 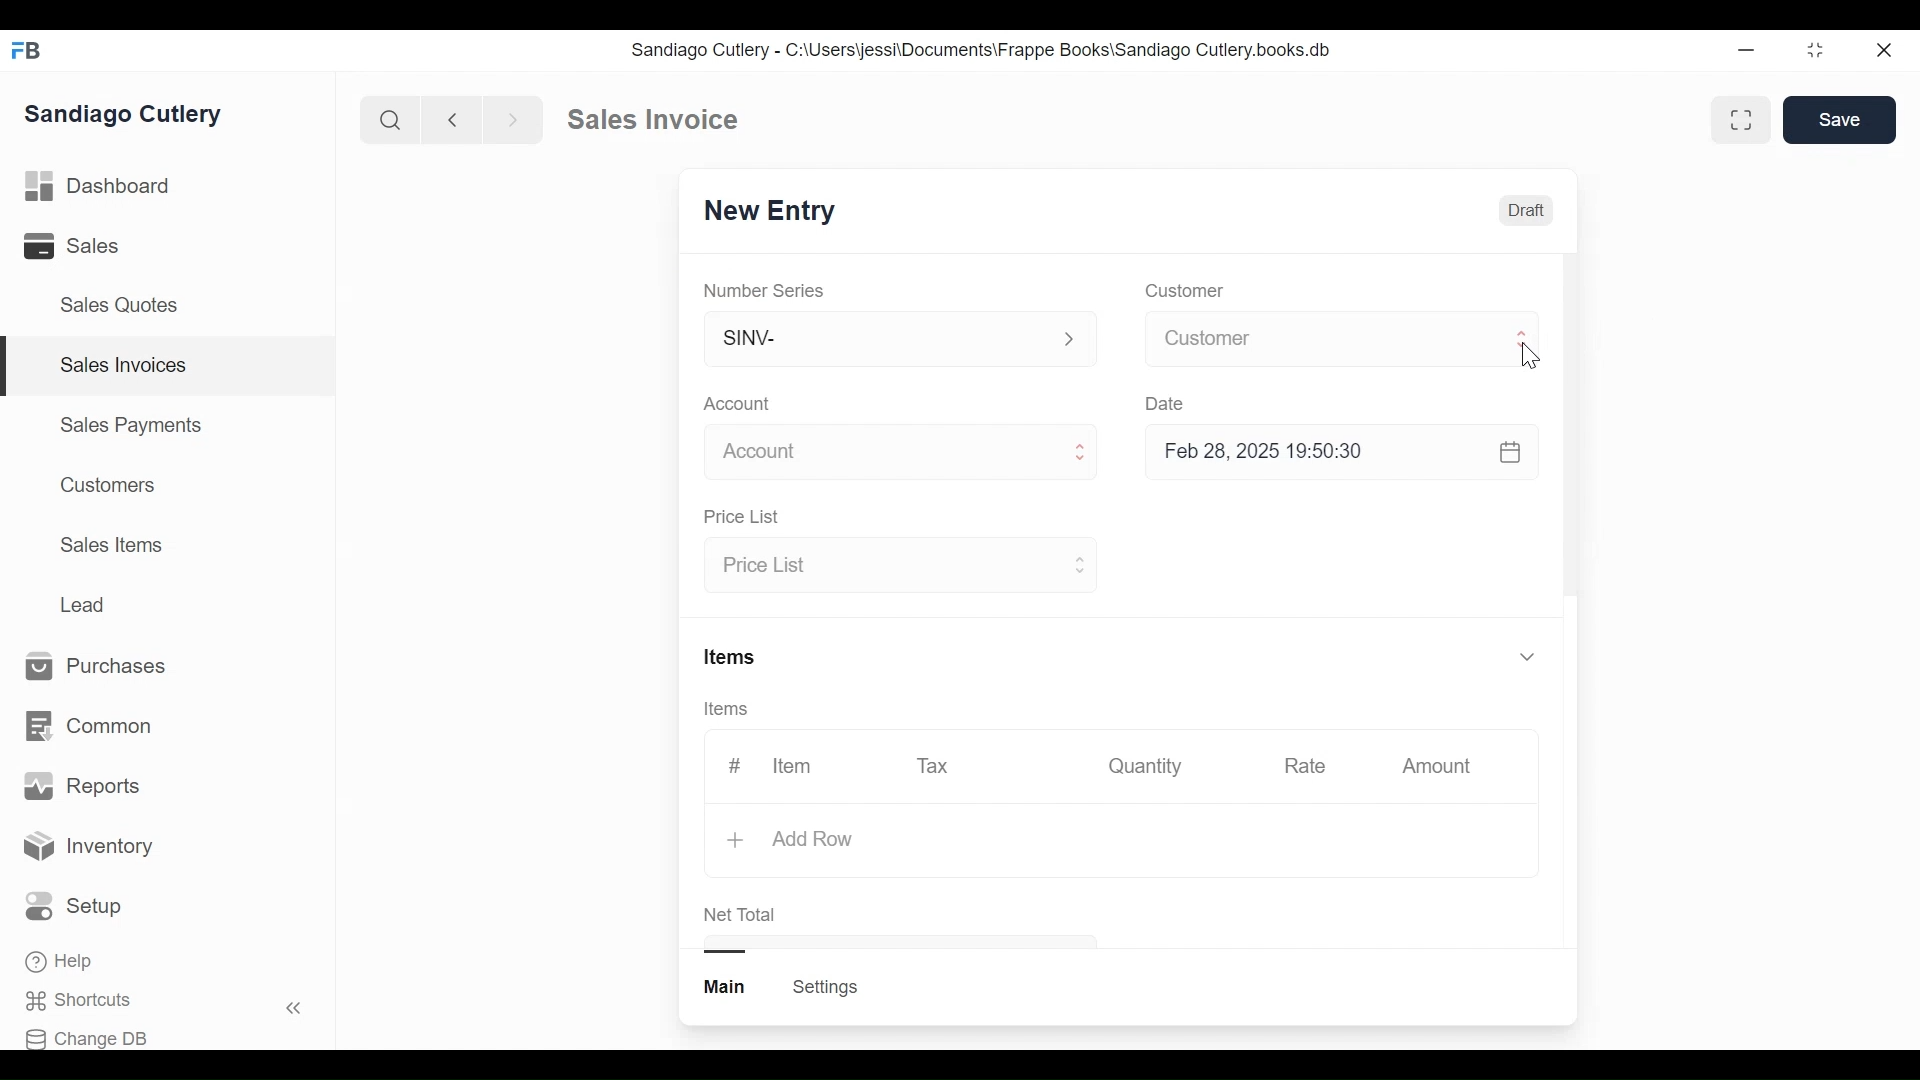 What do you see at coordinates (1530, 357) in the screenshot?
I see `cursor` at bounding box center [1530, 357].